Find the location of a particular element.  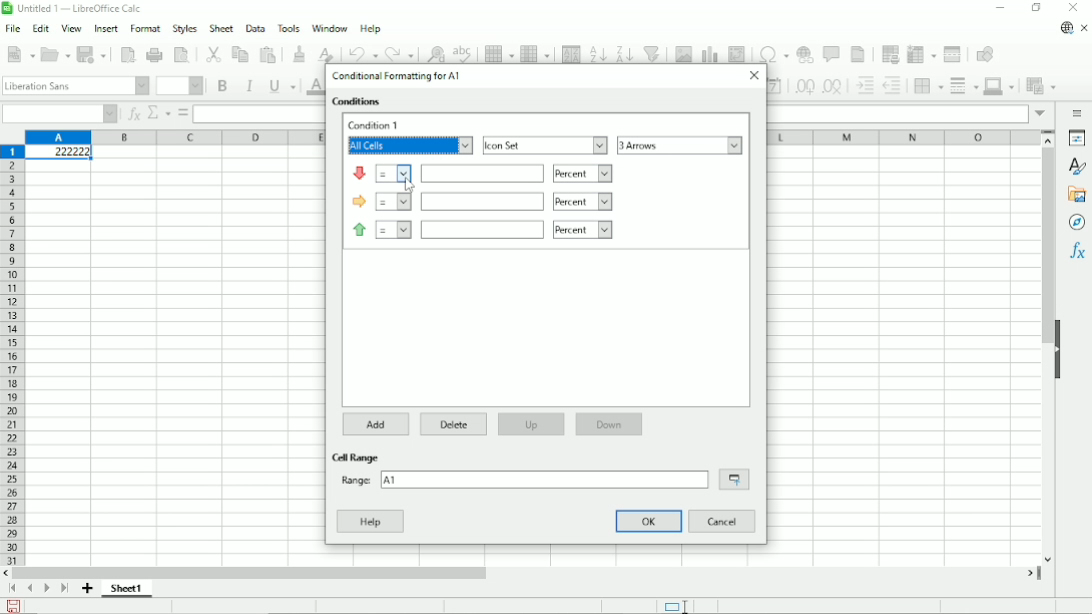

Spell check is located at coordinates (464, 50).